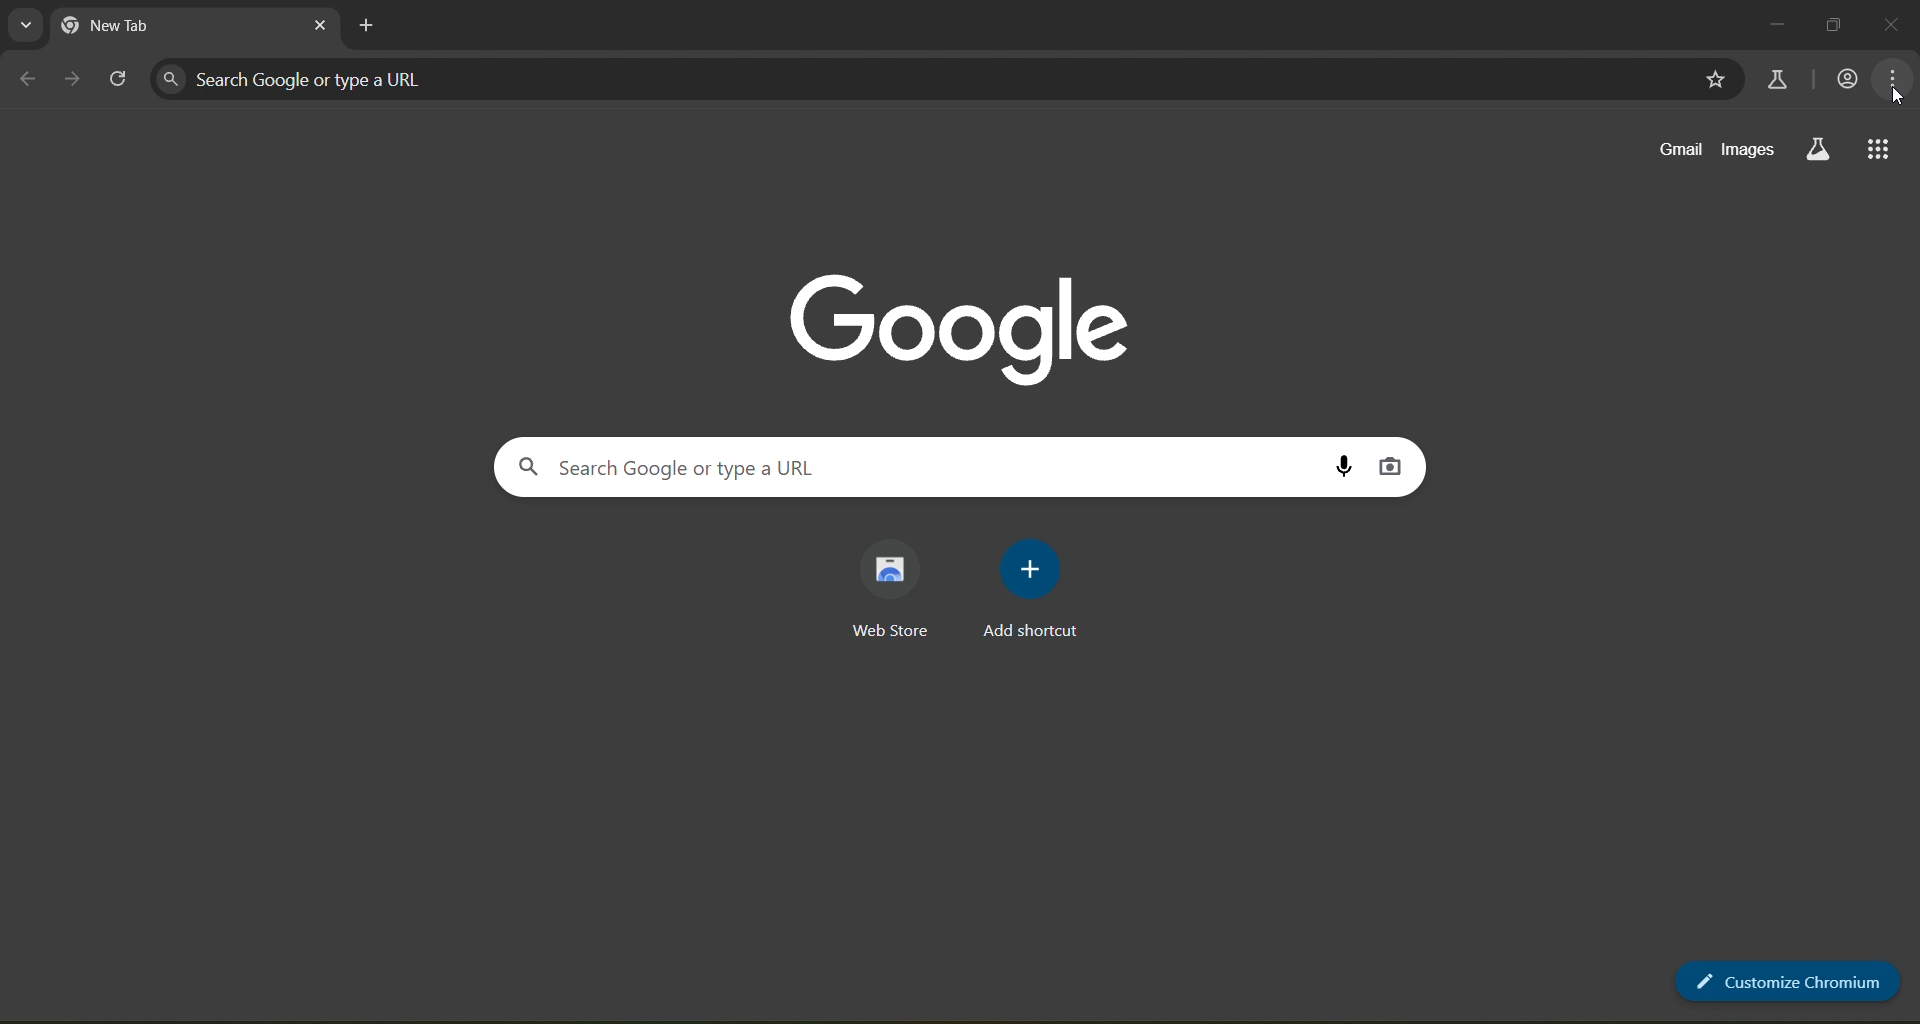 This screenshot has width=1920, height=1024. Describe the element at coordinates (1391, 467) in the screenshot. I see `image search ` at that location.